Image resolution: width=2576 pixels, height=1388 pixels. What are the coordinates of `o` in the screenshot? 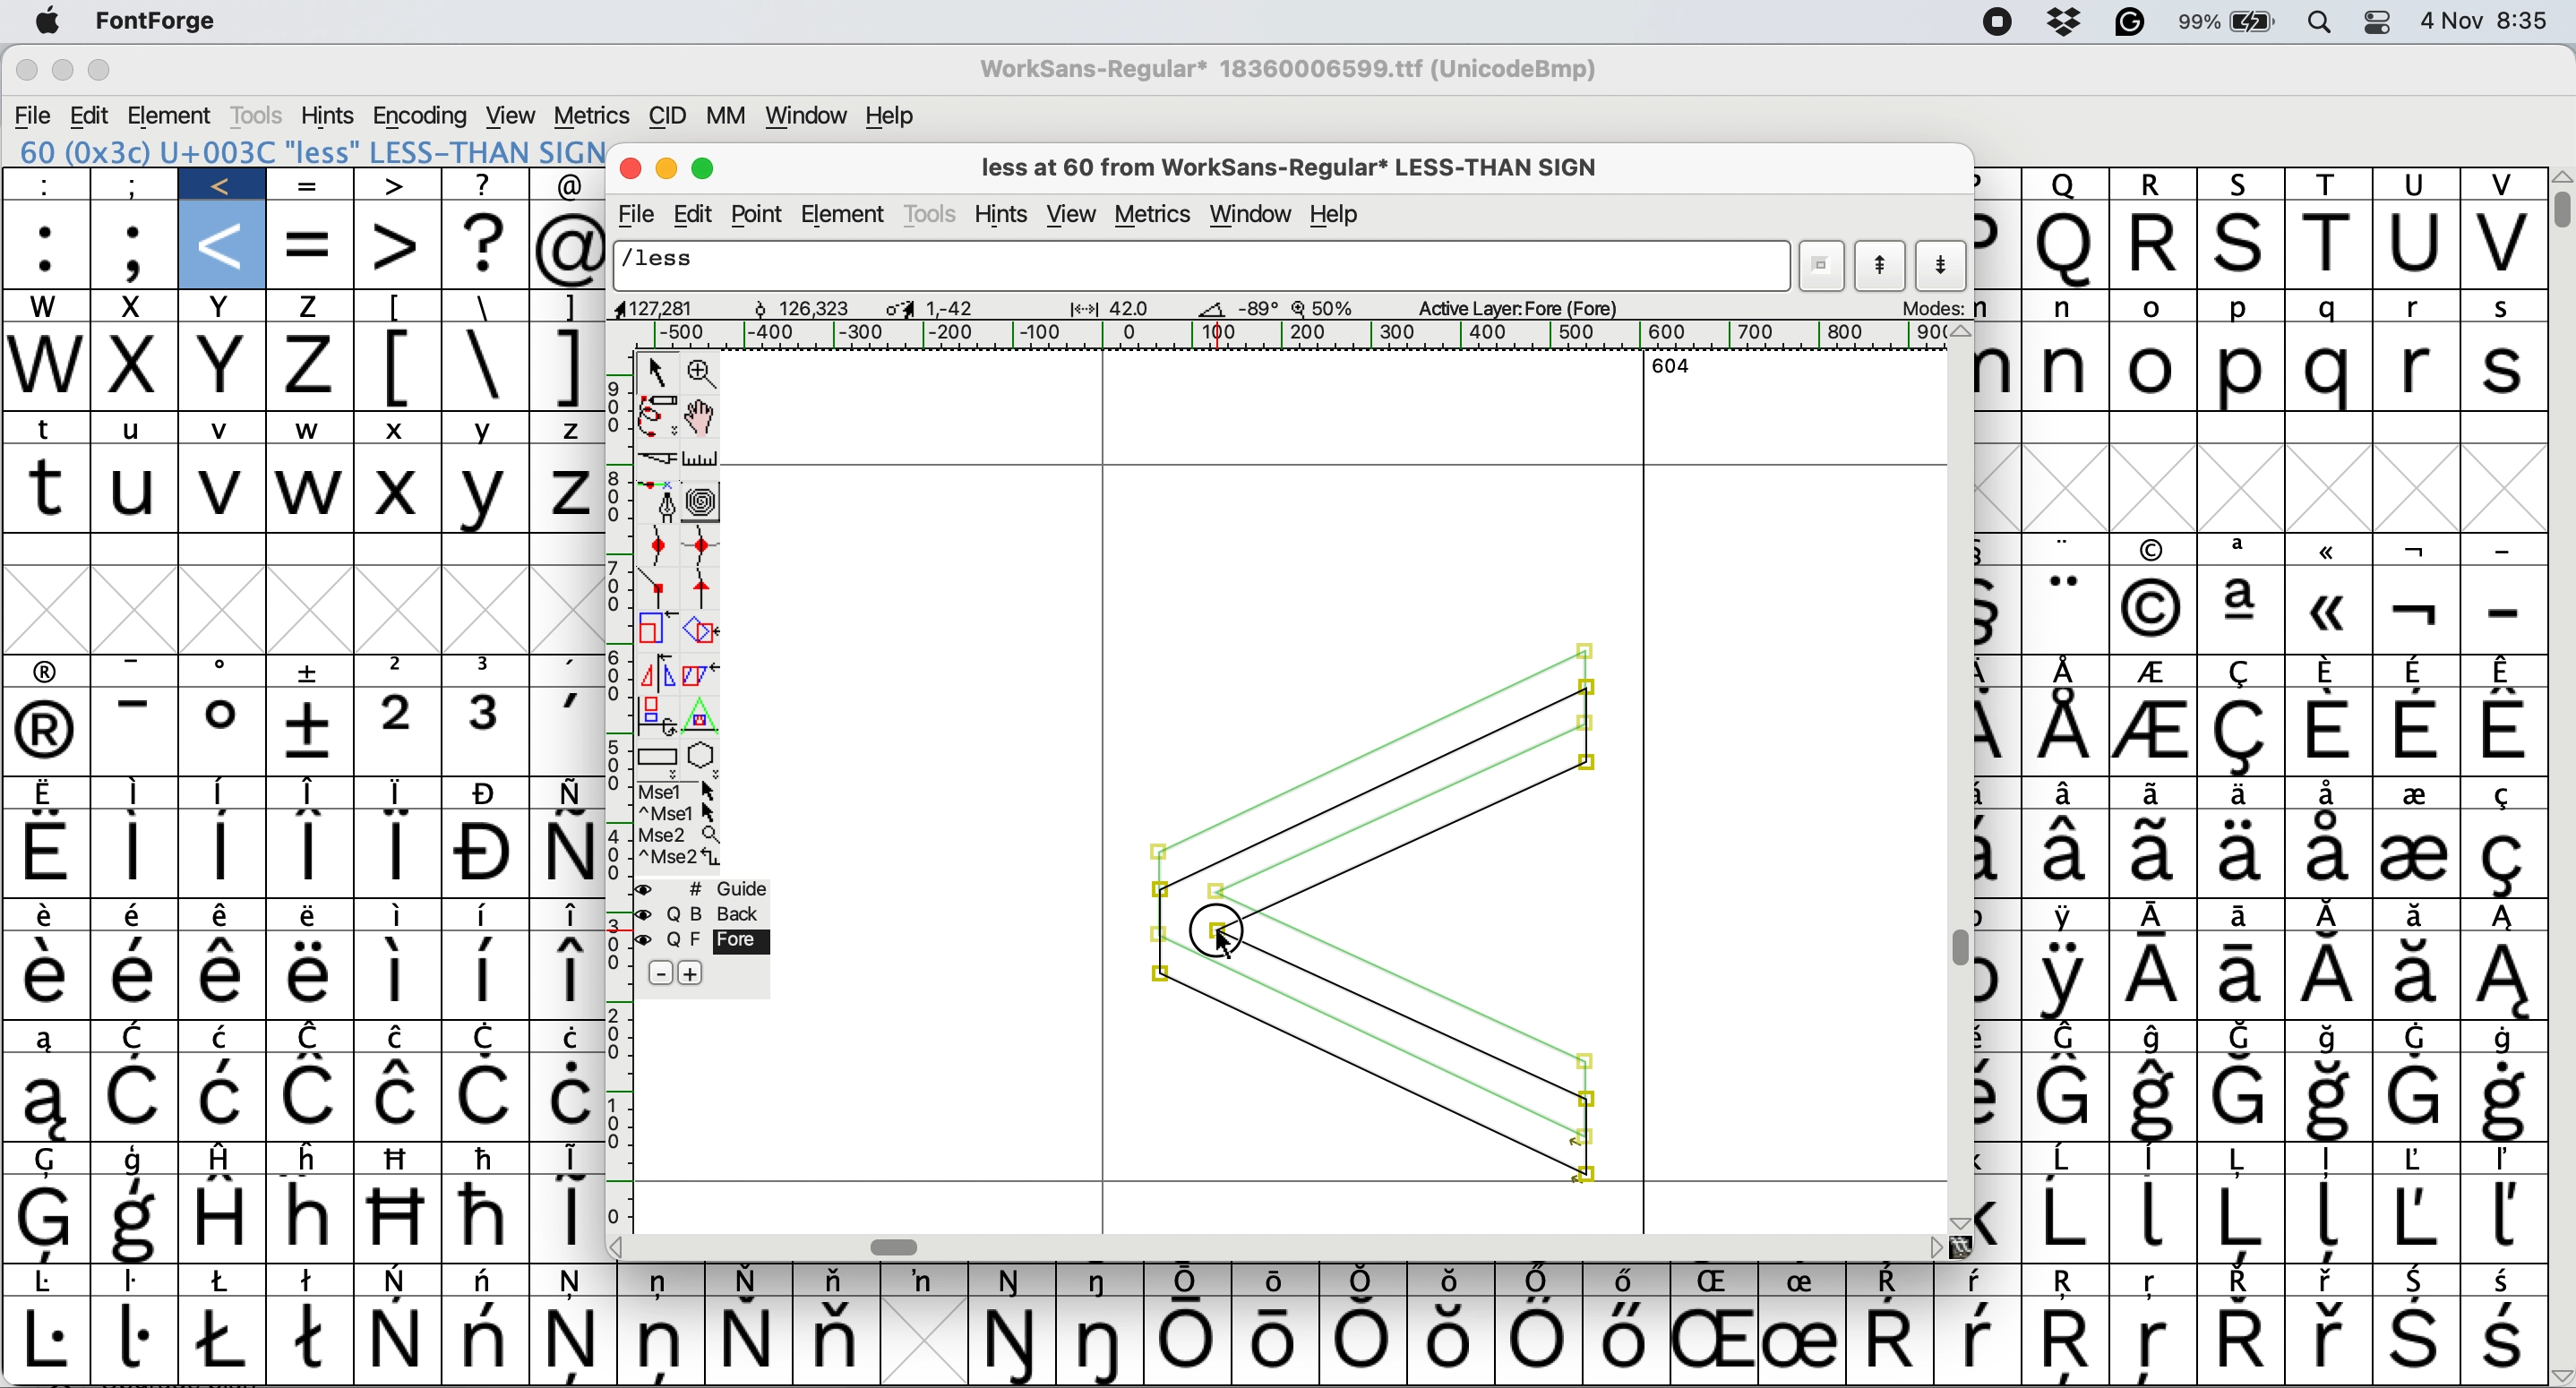 It's located at (2156, 368).